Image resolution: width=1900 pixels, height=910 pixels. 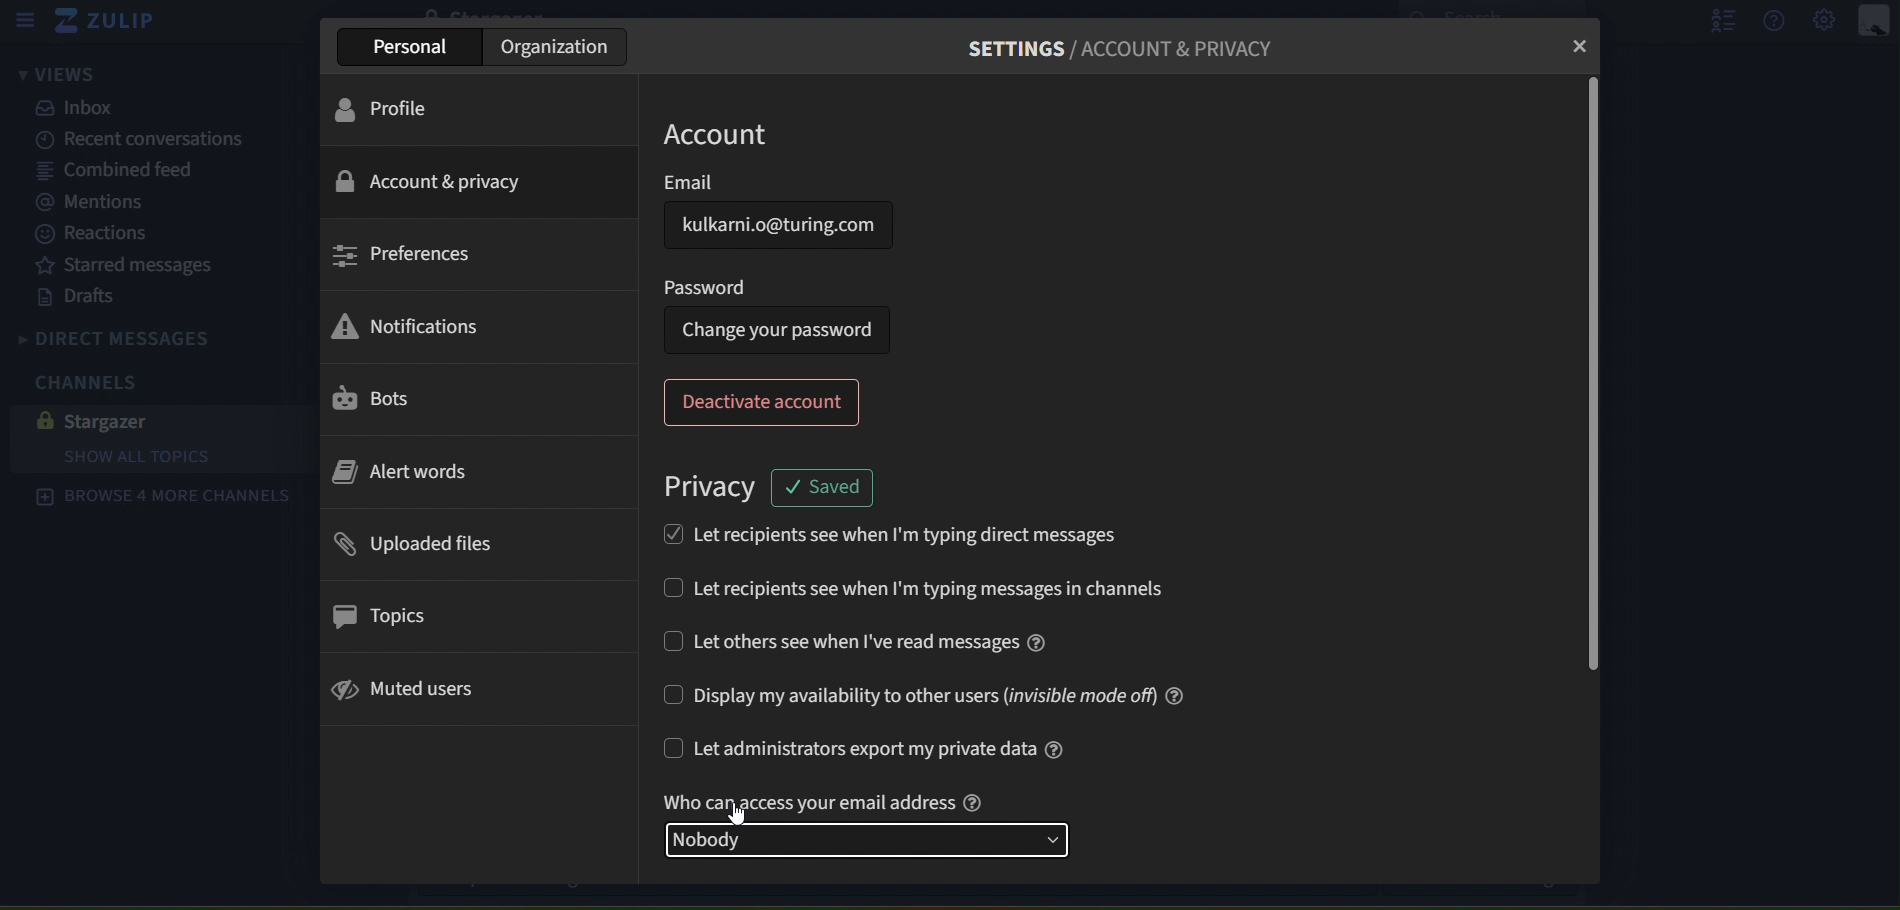 What do you see at coordinates (1589, 377) in the screenshot?
I see `scrollbar` at bounding box center [1589, 377].